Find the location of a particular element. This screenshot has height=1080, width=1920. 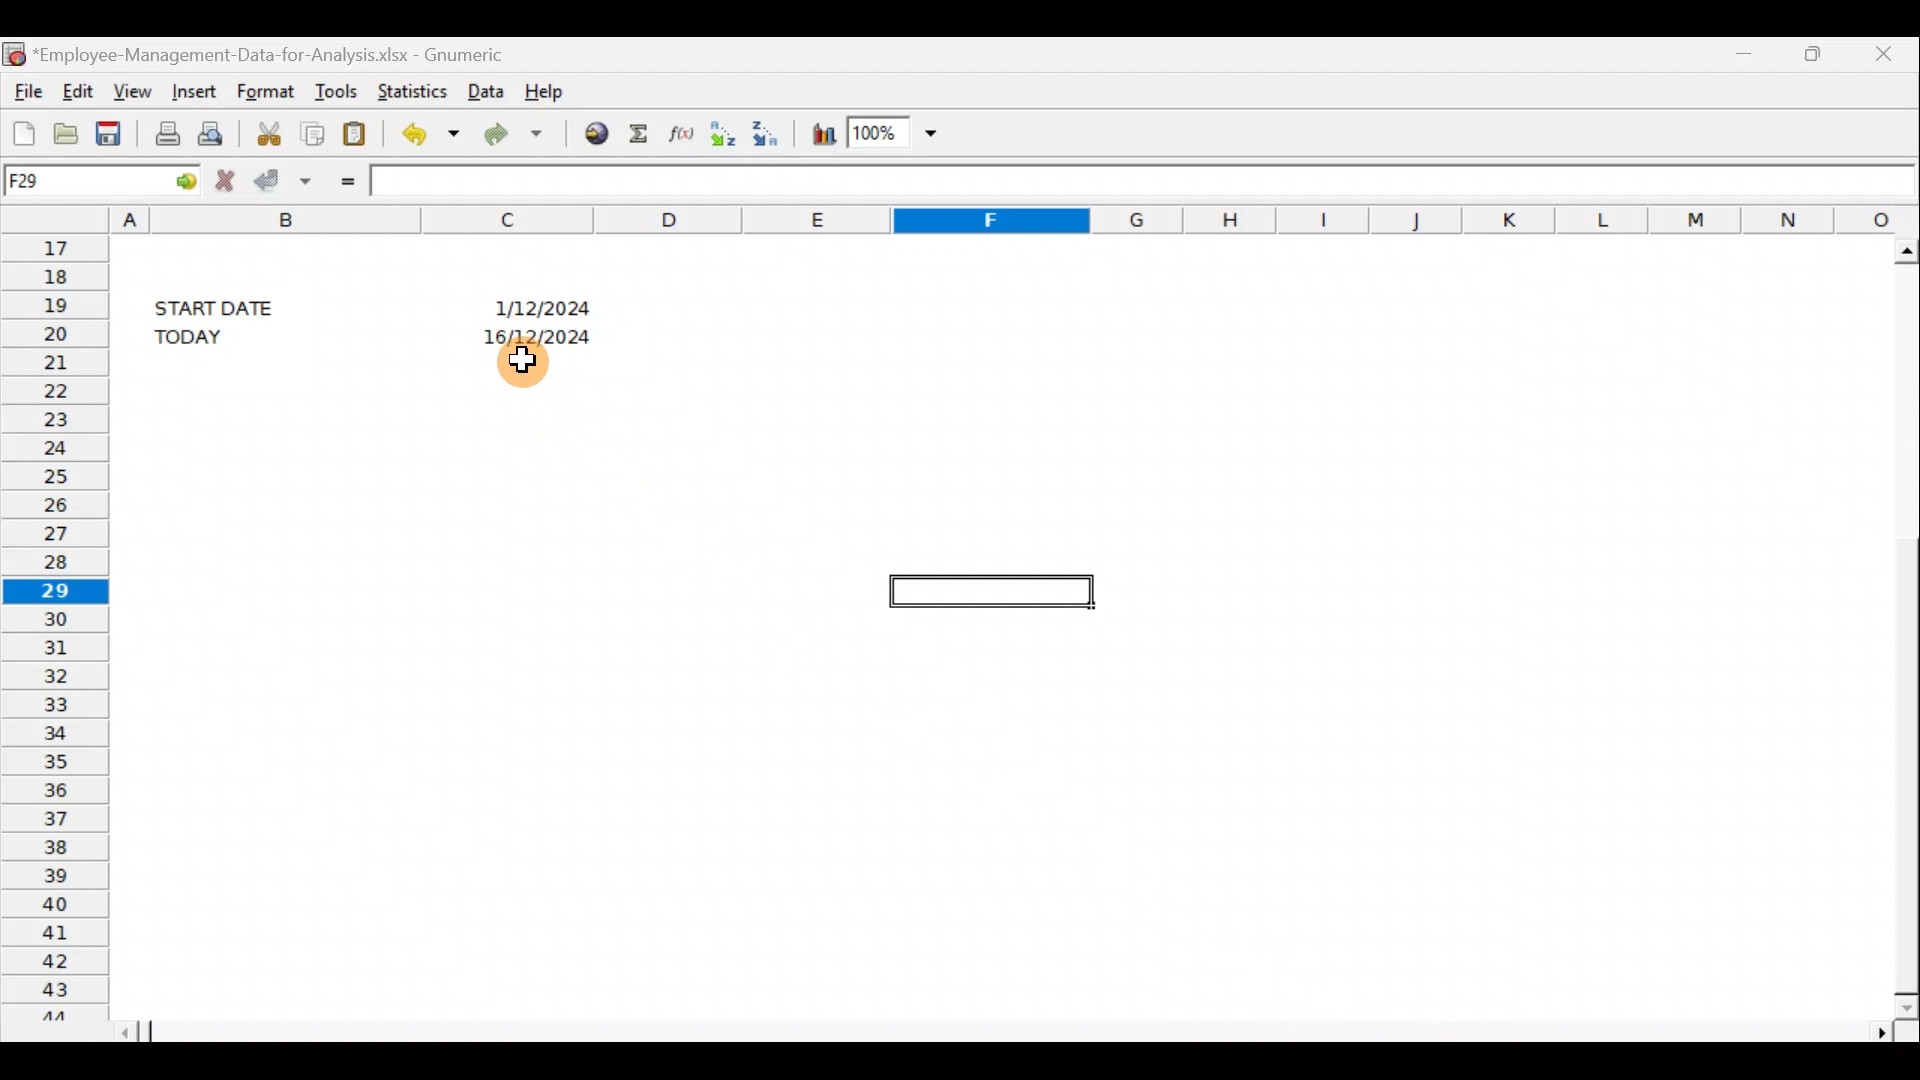

Help is located at coordinates (558, 90).